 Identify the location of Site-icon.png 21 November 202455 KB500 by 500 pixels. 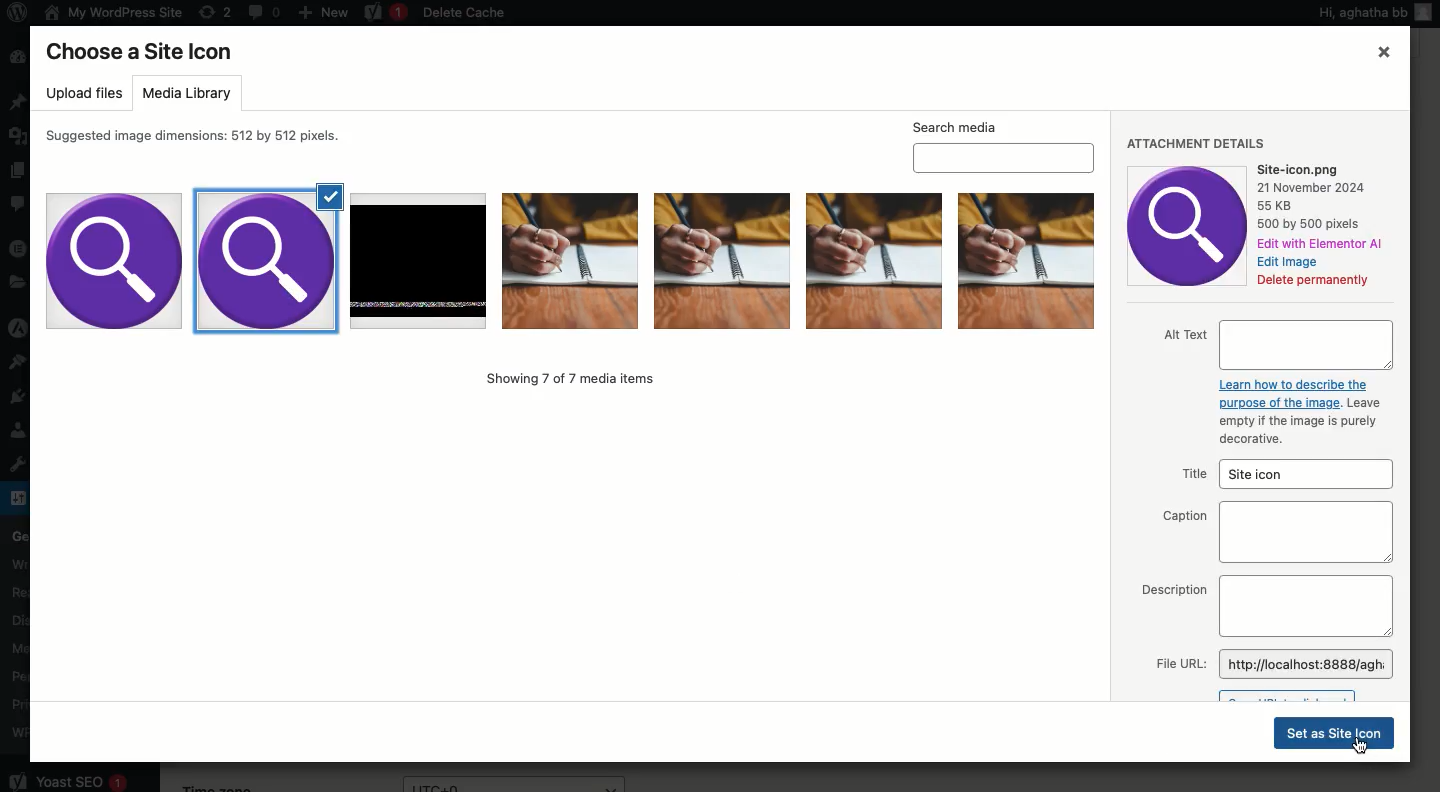
(1318, 198).